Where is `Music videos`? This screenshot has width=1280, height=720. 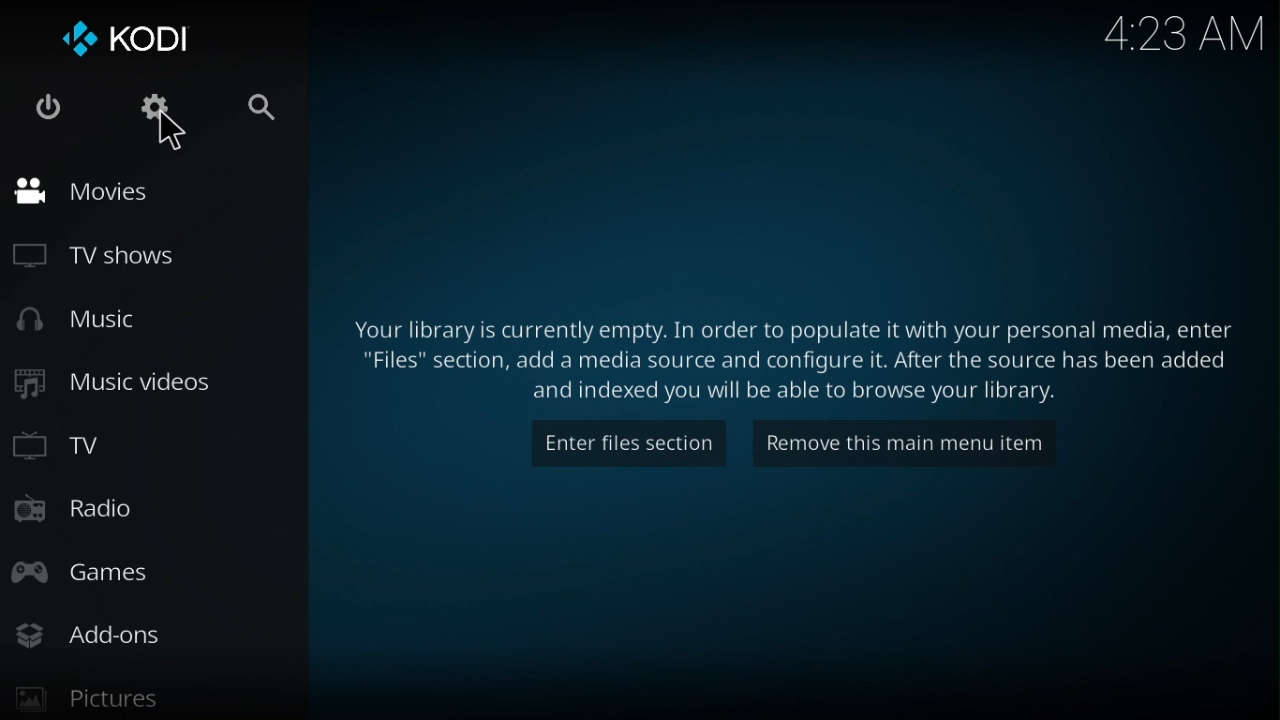 Music videos is located at coordinates (126, 383).